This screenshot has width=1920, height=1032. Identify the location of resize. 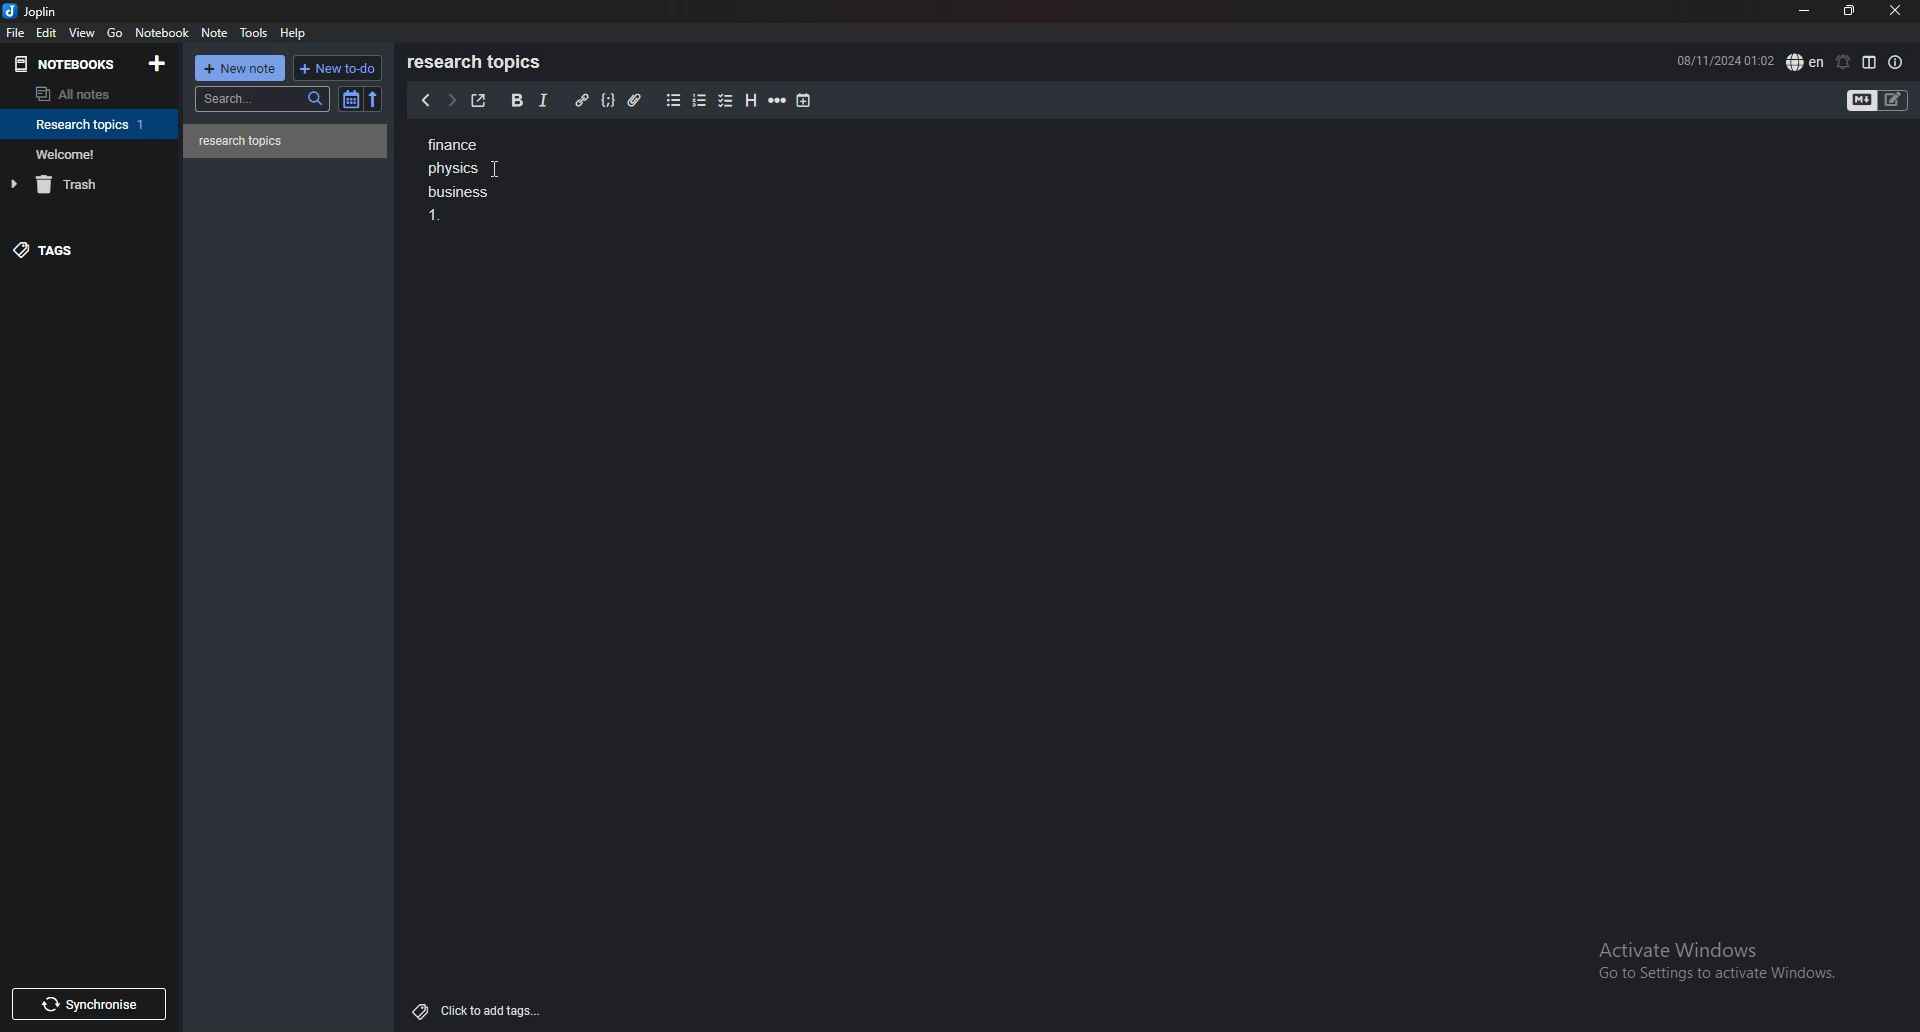
(1848, 10).